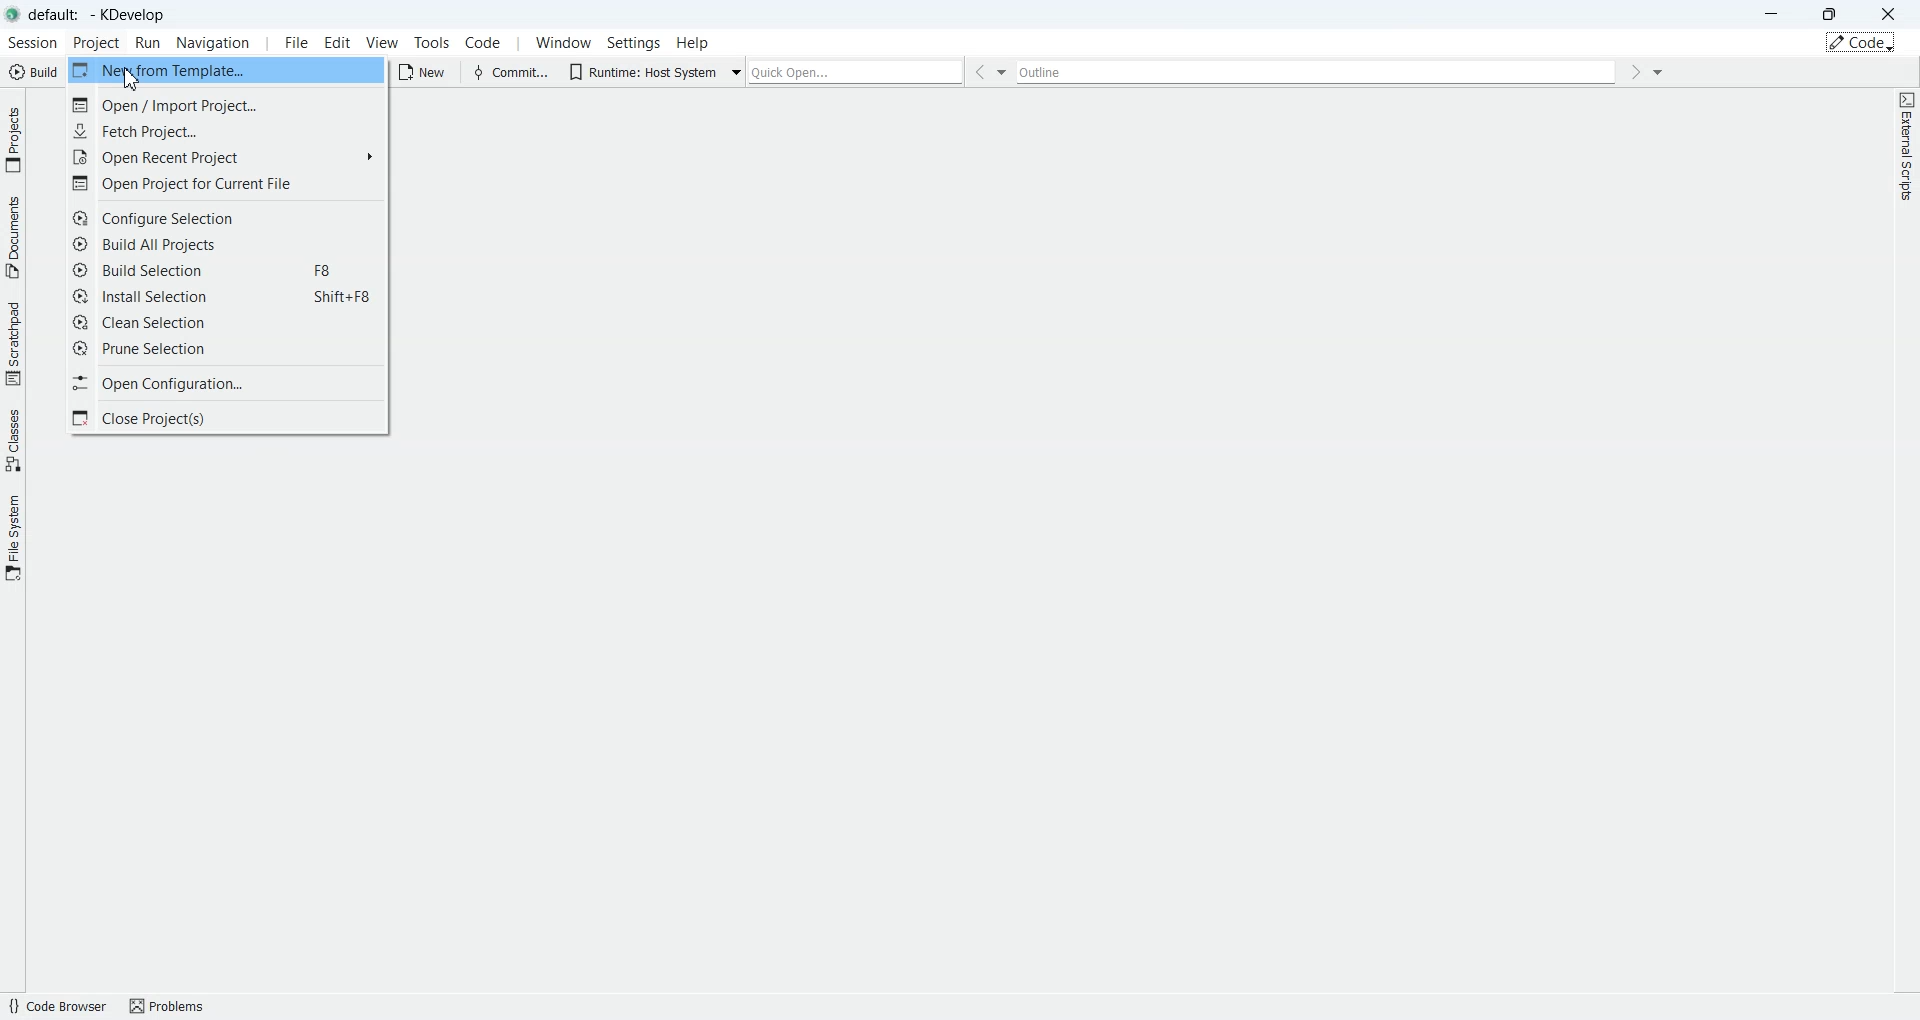  What do you see at coordinates (14, 439) in the screenshot?
I see `Classes` at bounding box center [14, 439].